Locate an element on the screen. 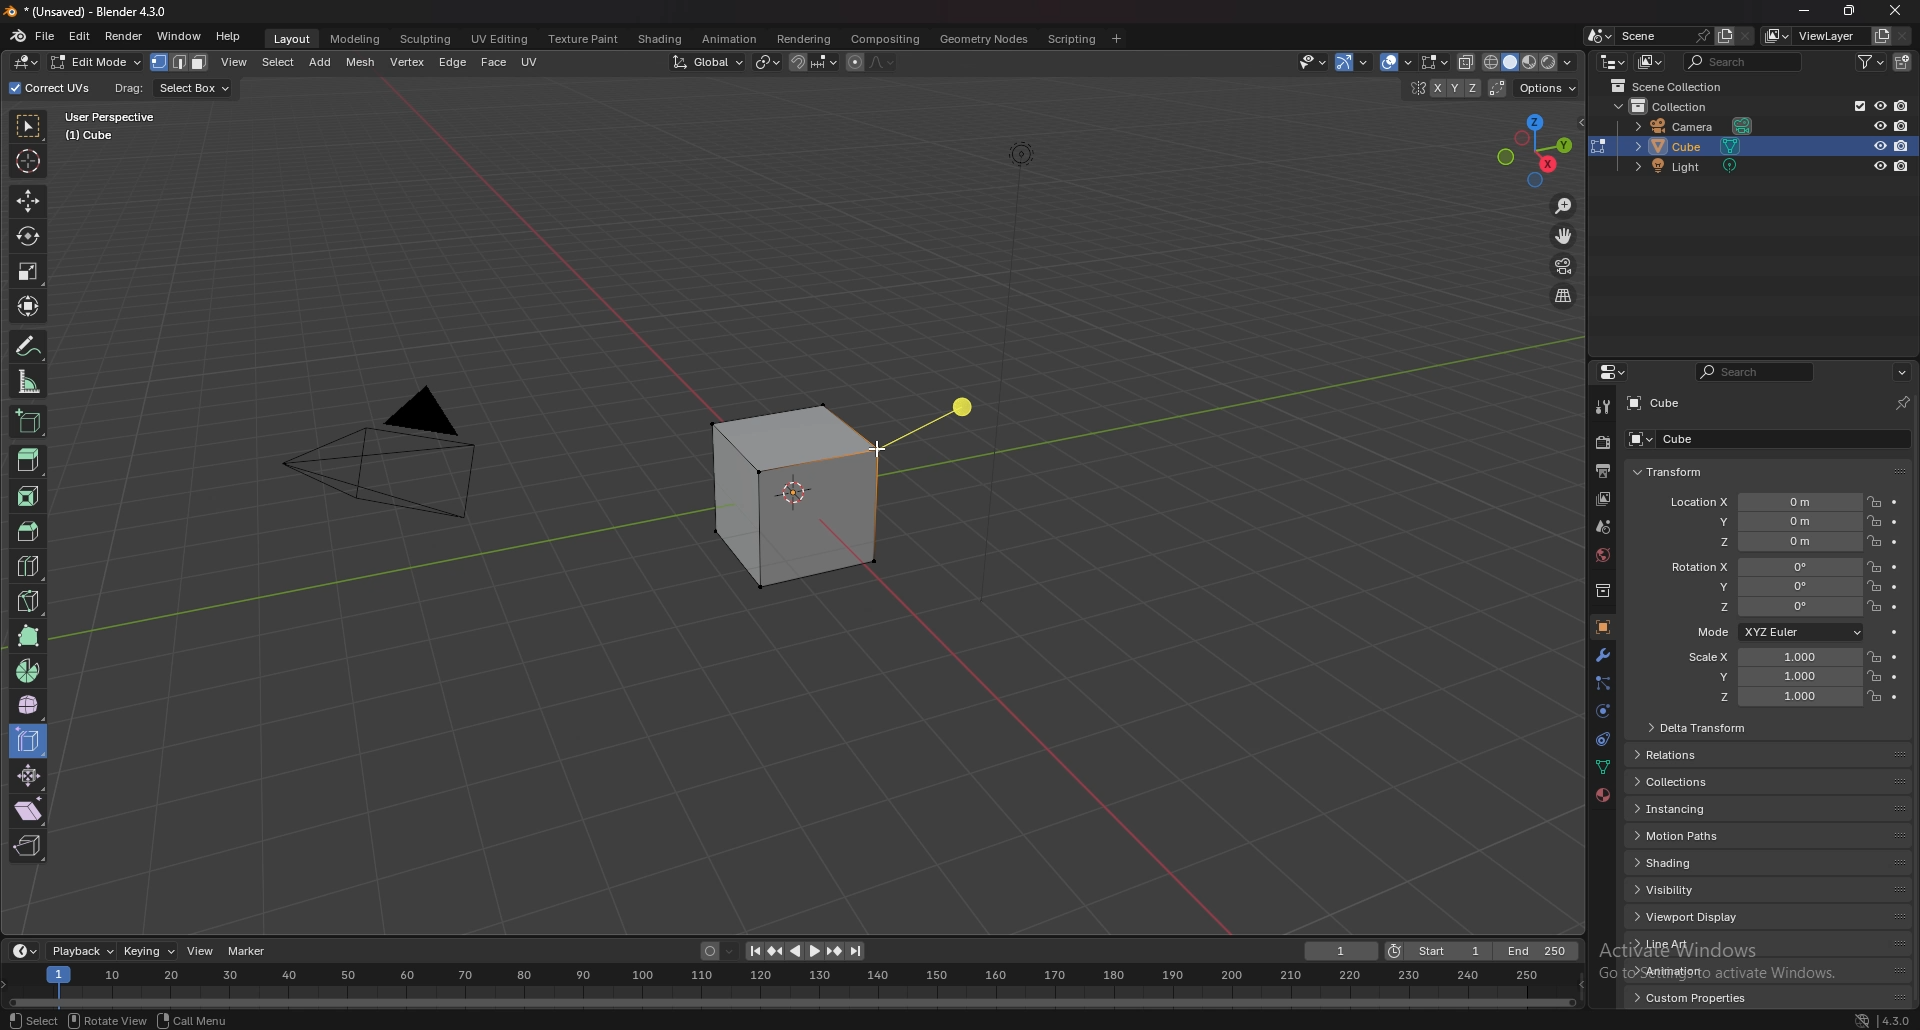  data is located at coordinates (1602, 767).